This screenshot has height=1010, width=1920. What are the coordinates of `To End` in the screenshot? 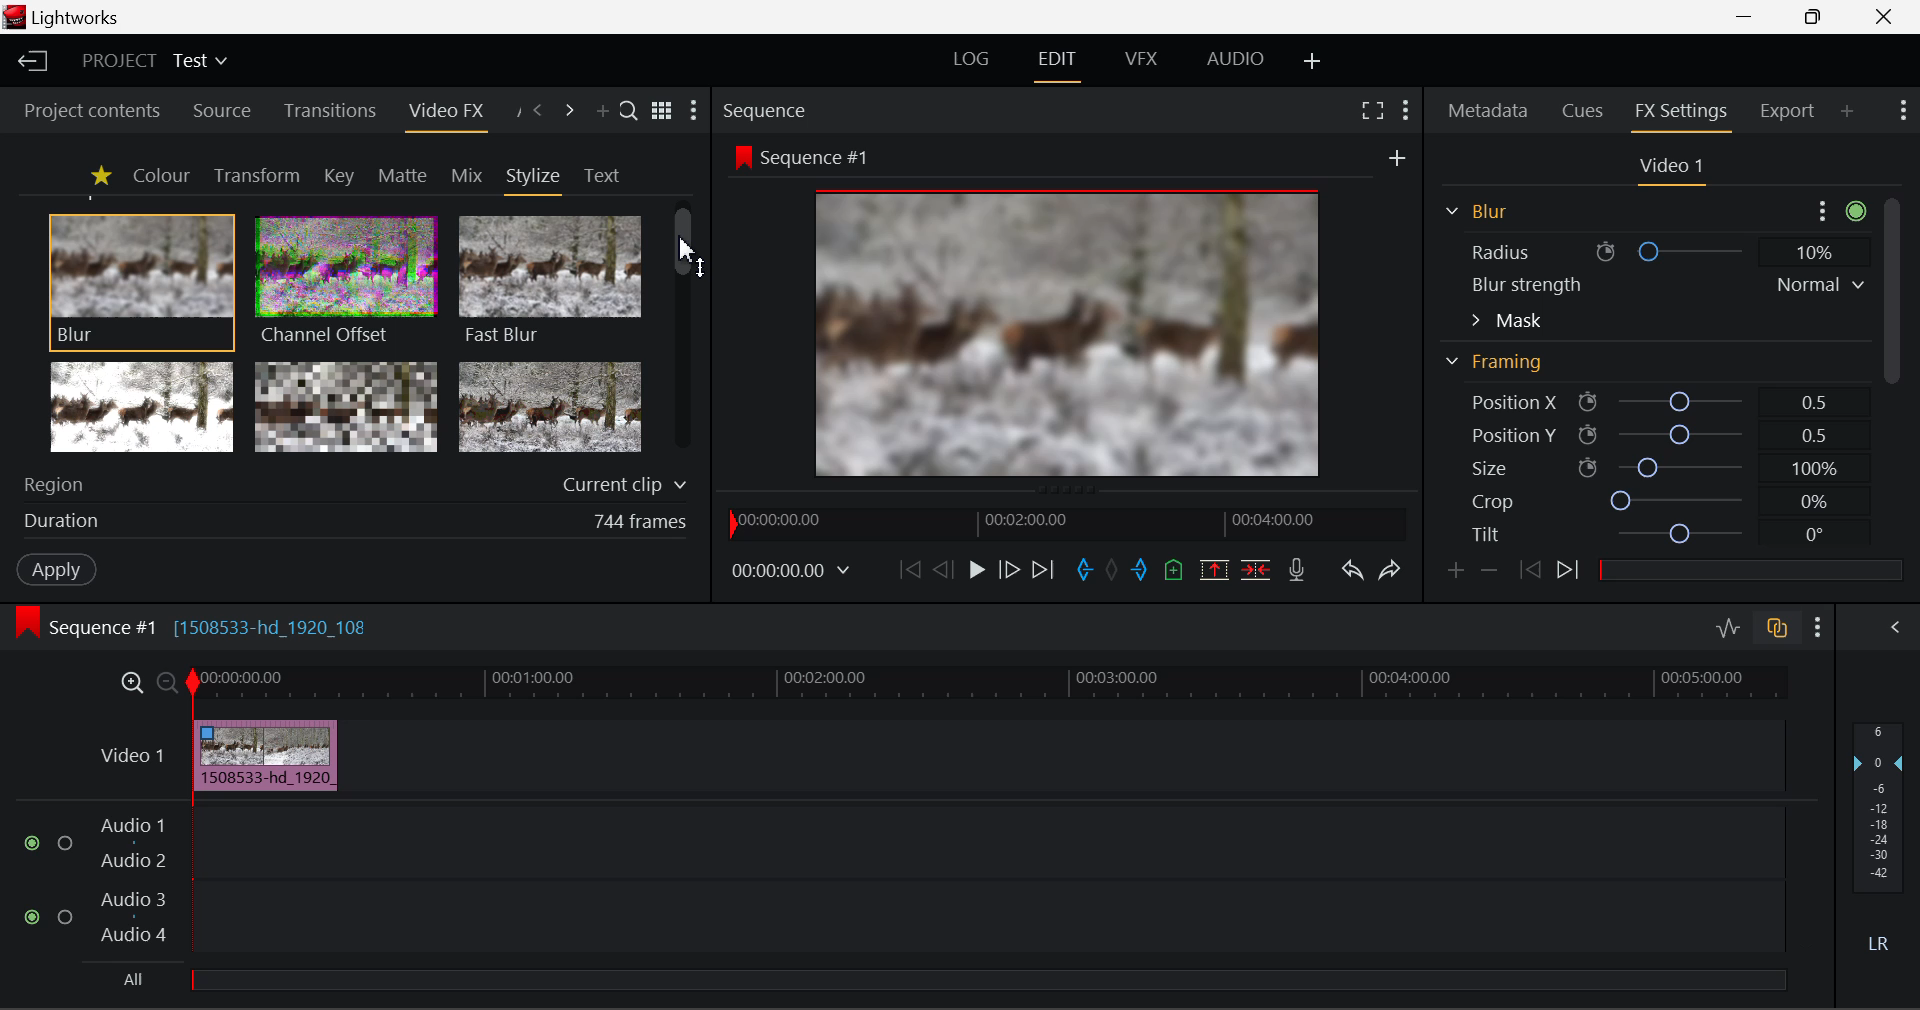 It's located at (1045, 567).